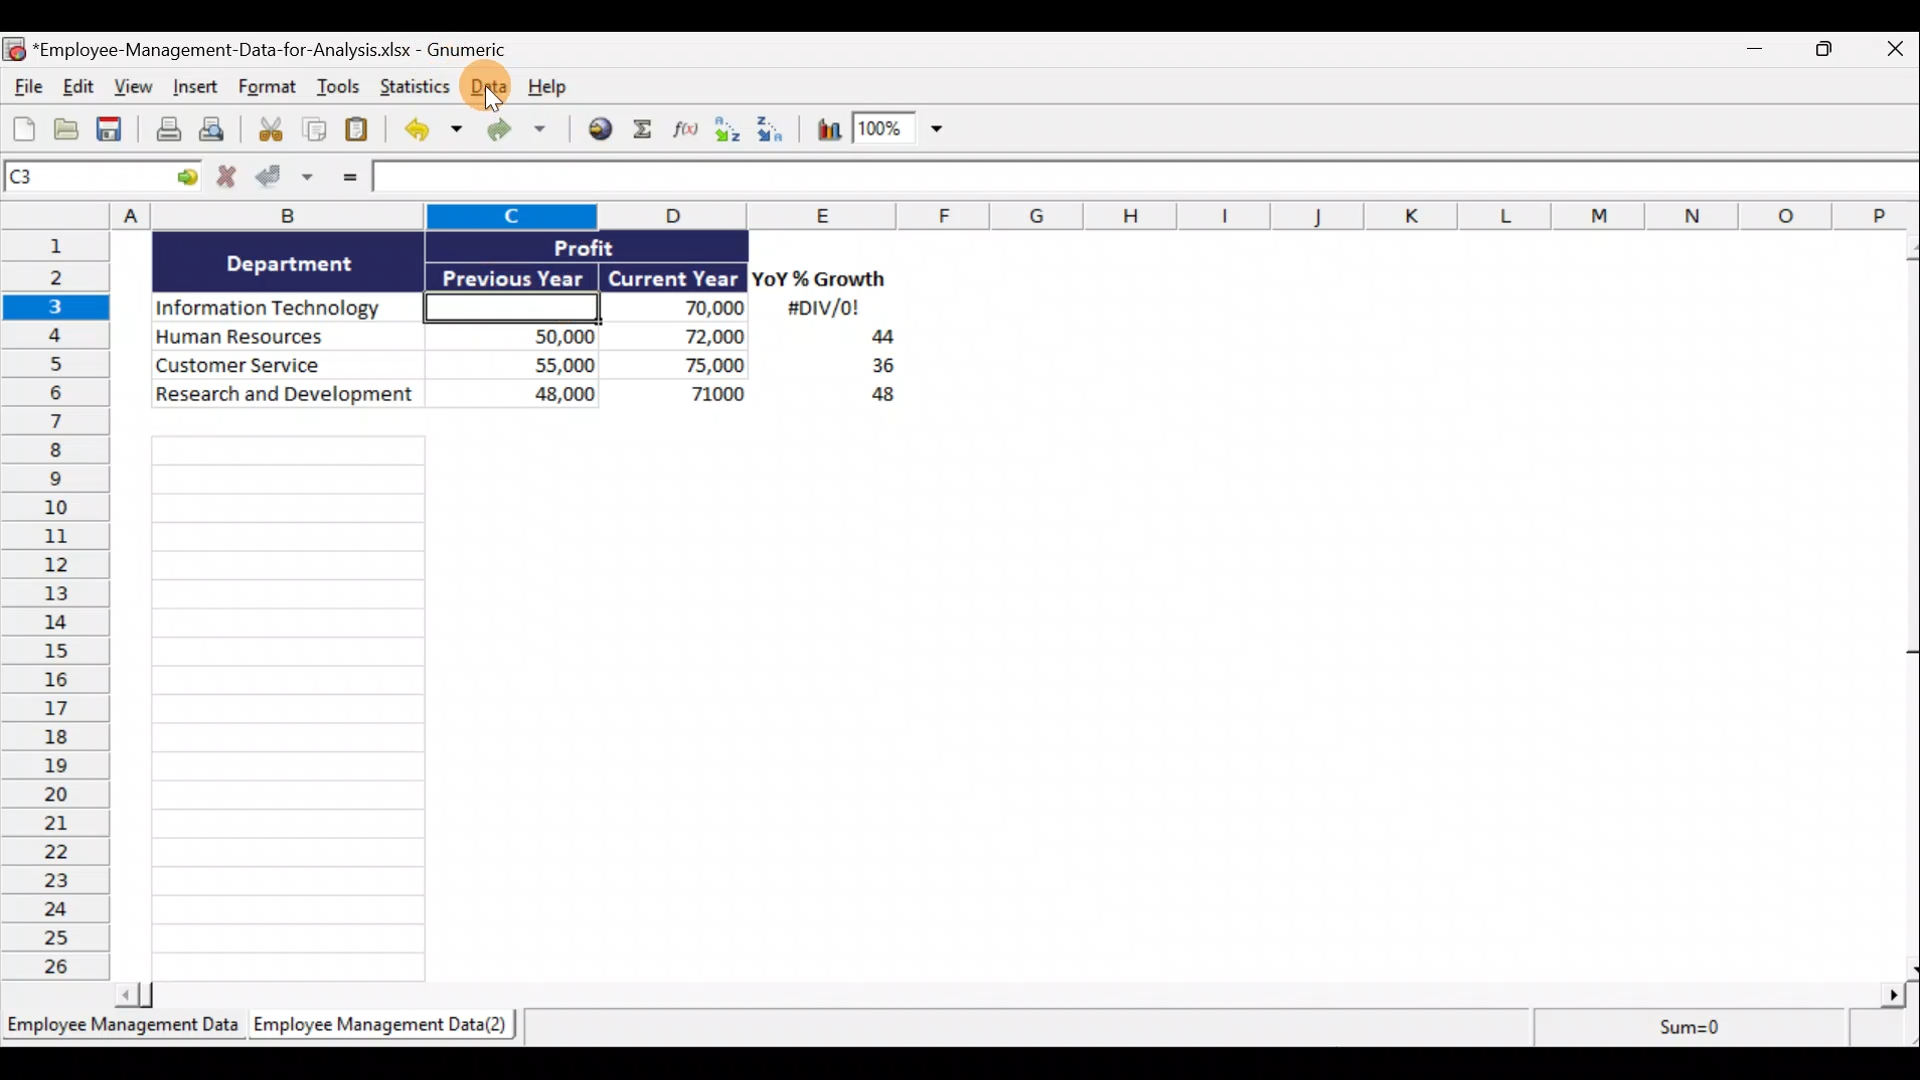  I want to click on Employee Management Data(2), so click(377, 1028).